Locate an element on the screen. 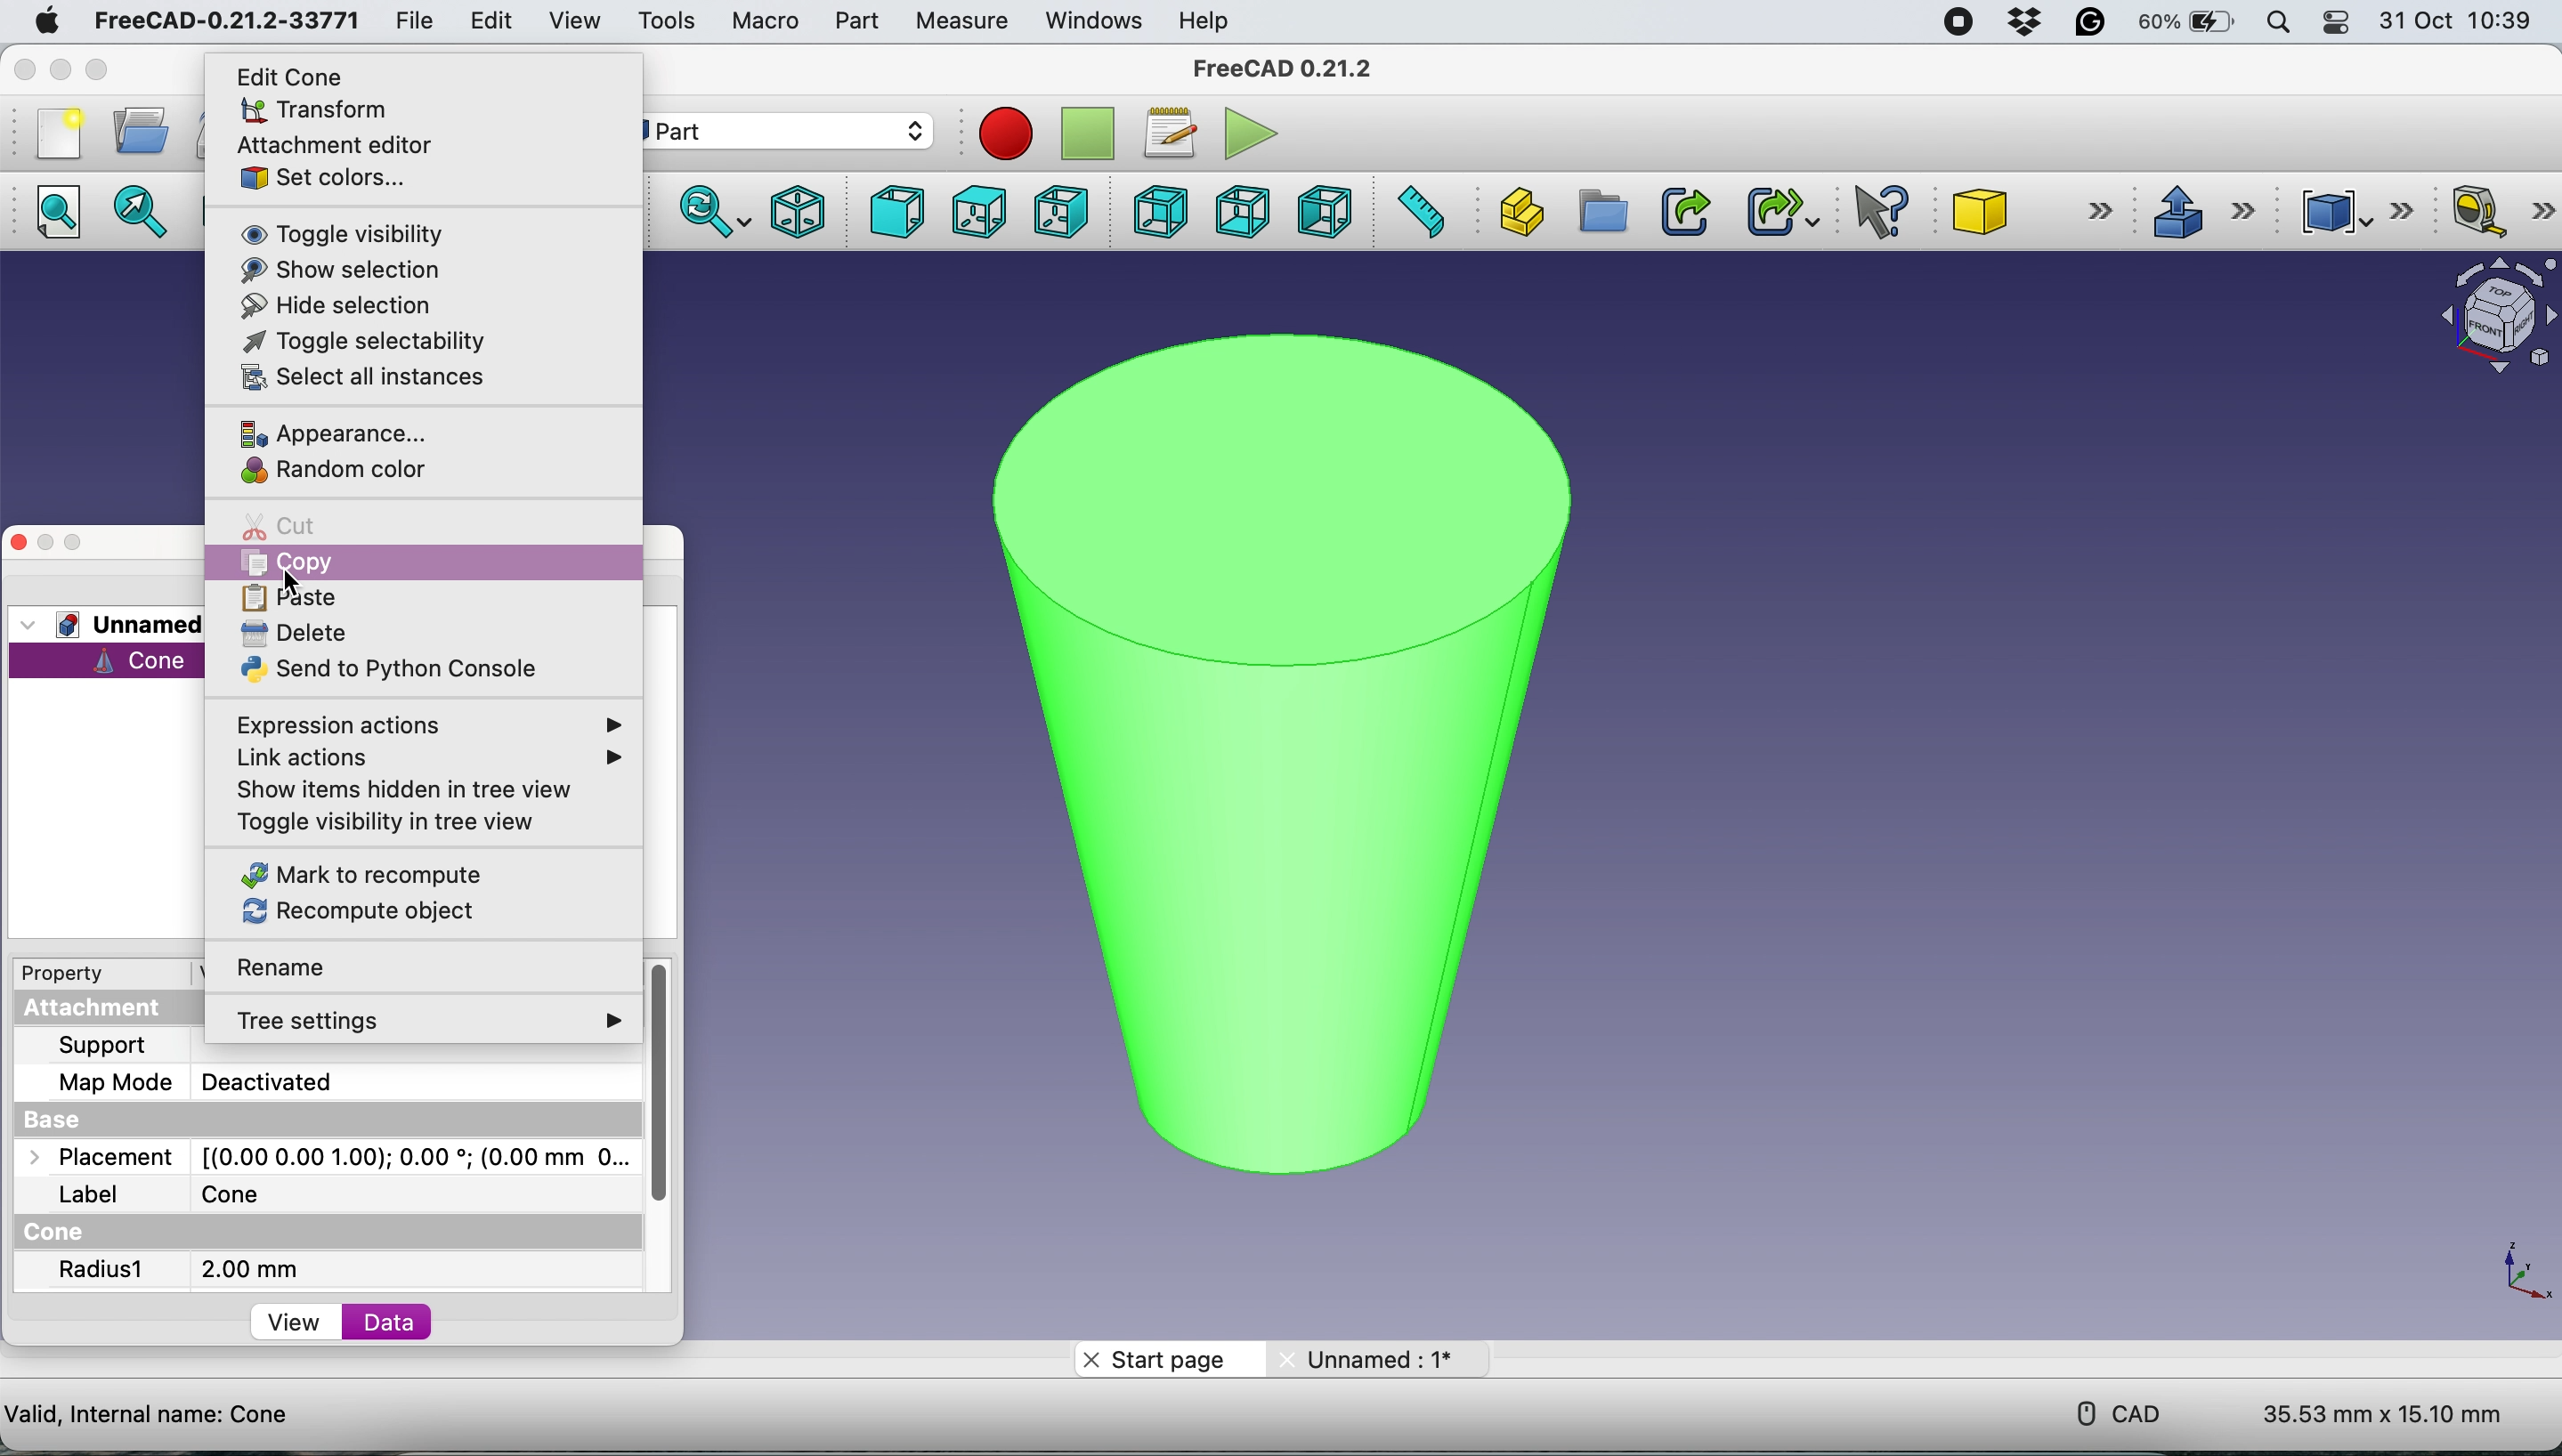 The image size is (2562, 1456). toggle selectability is located at coordinates (362, 342).